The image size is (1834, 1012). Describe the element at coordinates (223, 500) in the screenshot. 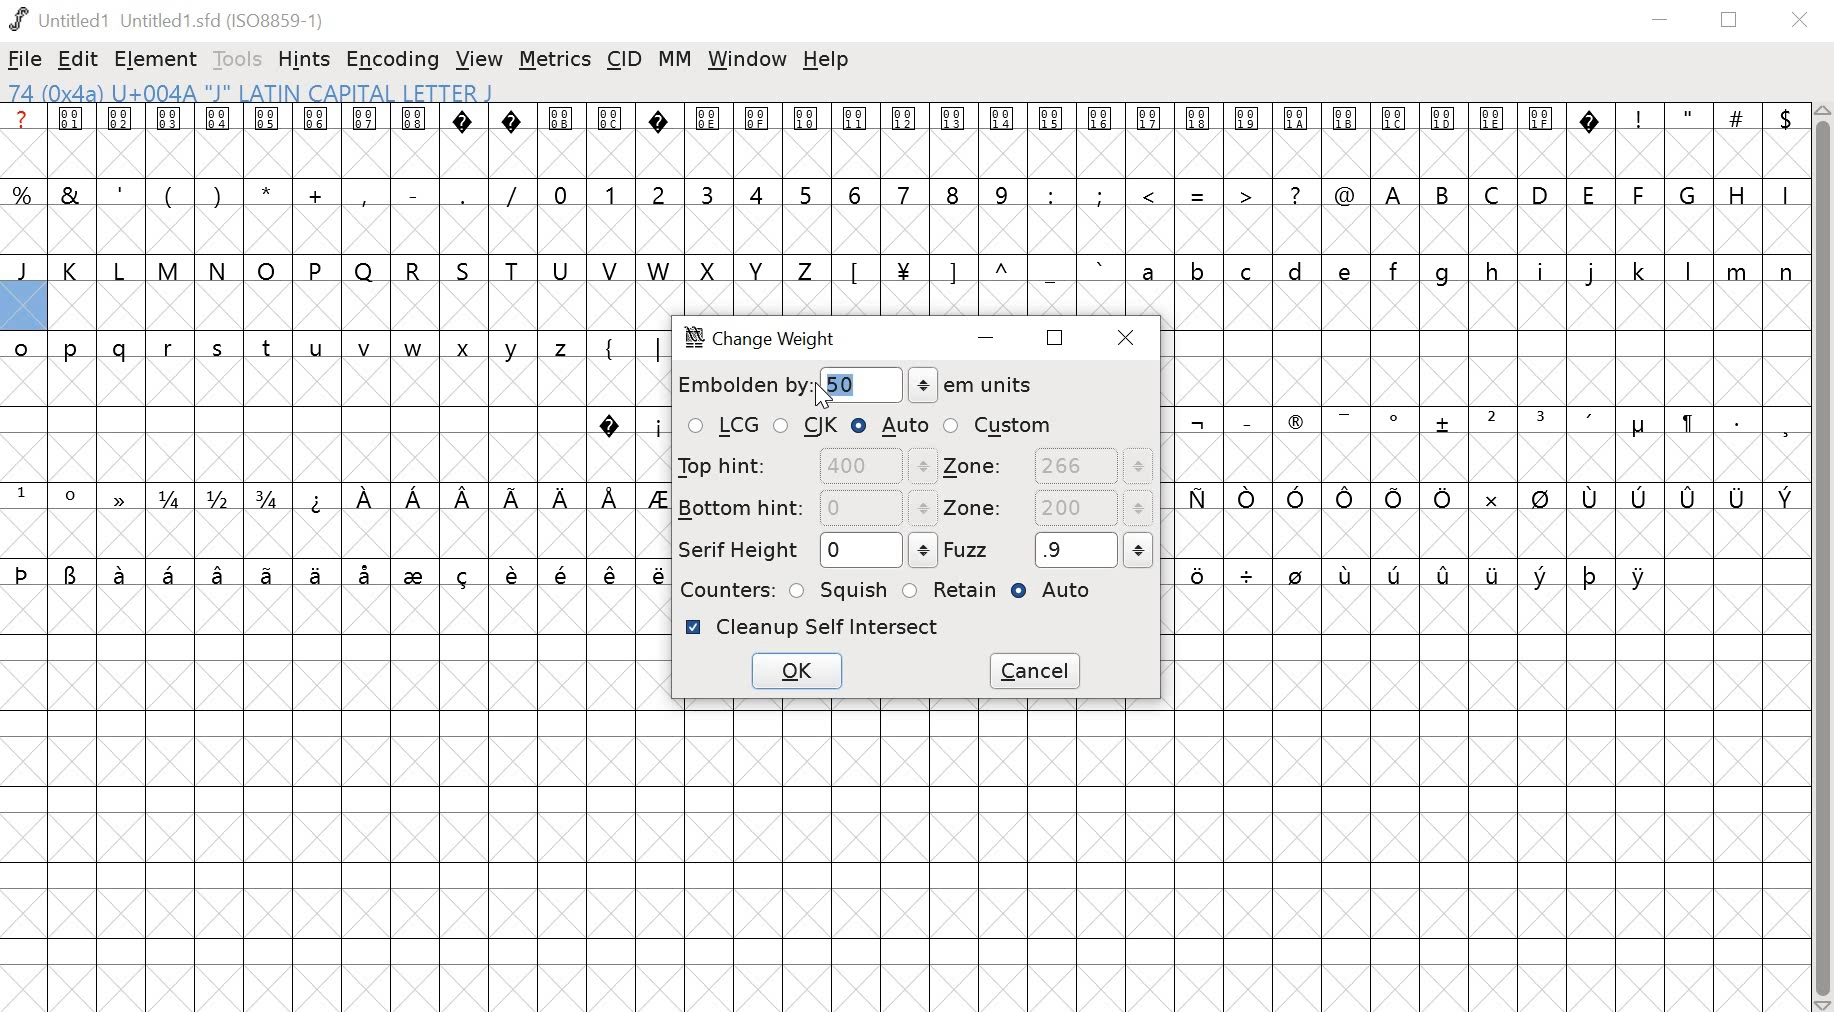

I see `fractions` at that location.